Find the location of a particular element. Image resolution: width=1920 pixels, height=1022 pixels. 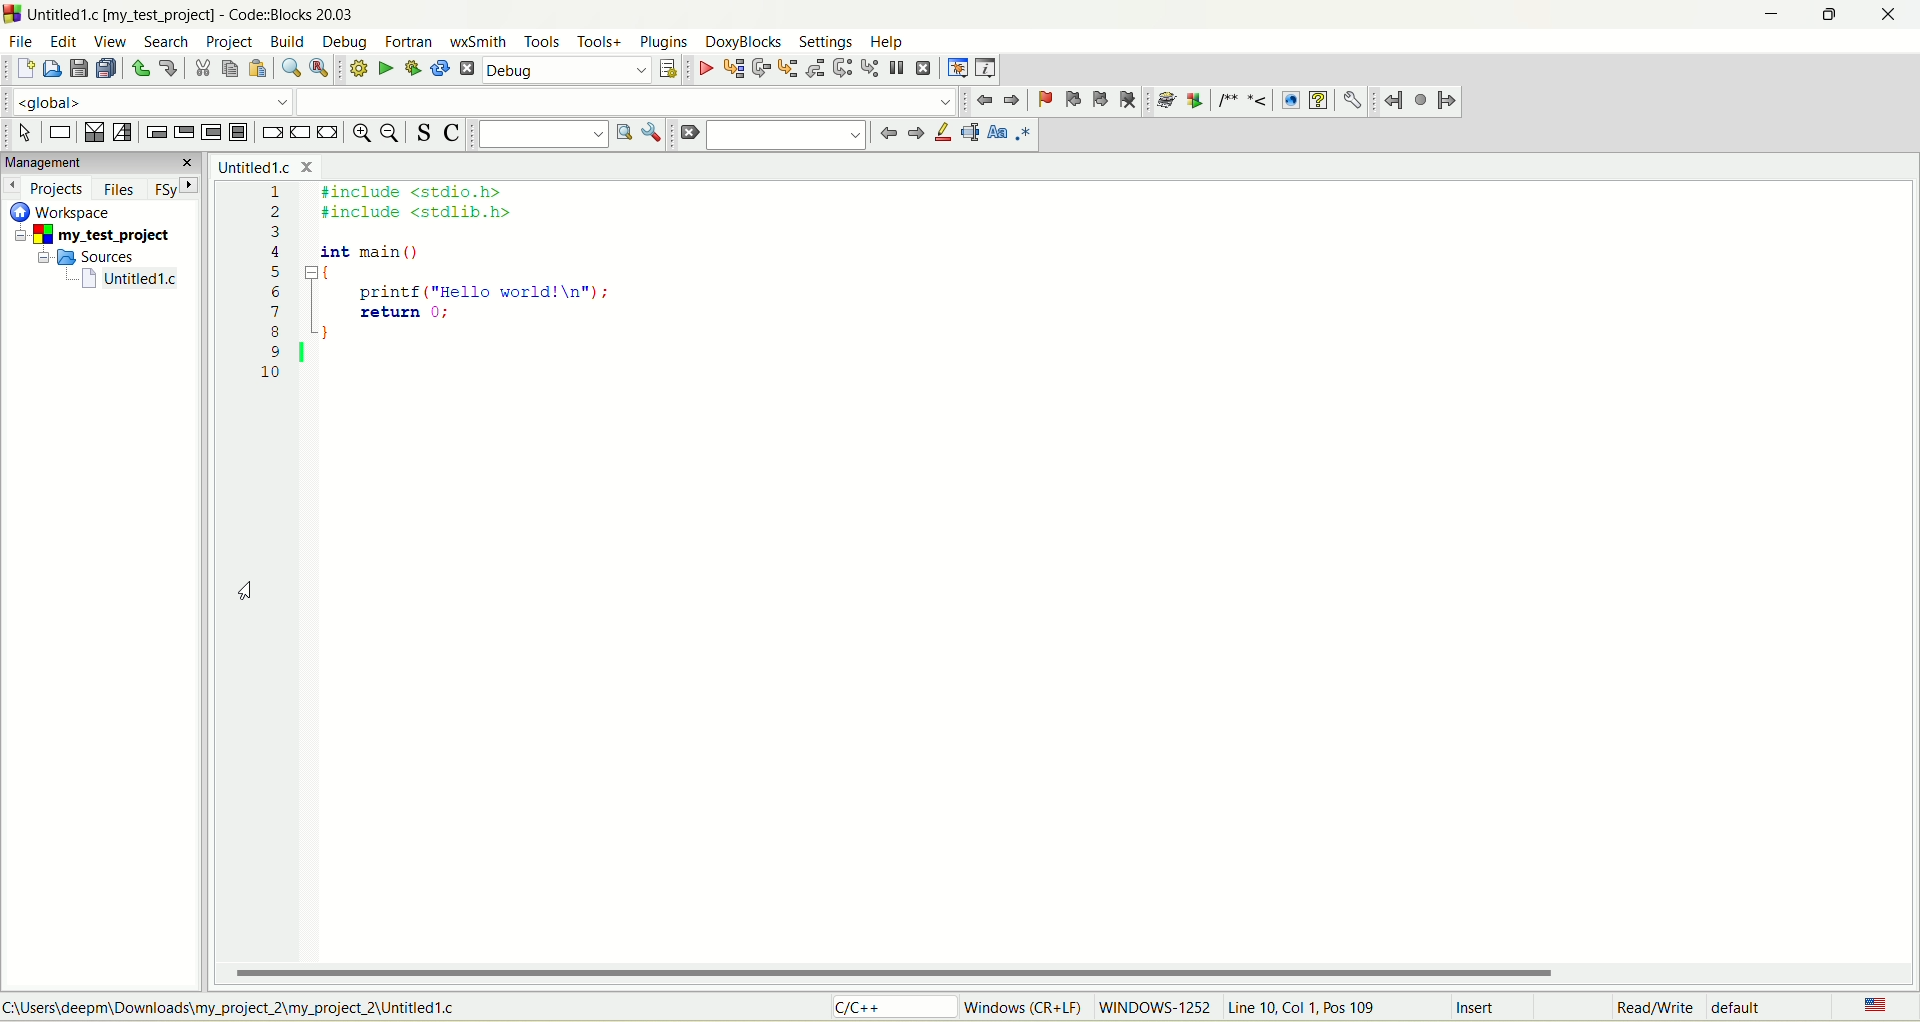

CHM is located at coordinates (1319, 101).